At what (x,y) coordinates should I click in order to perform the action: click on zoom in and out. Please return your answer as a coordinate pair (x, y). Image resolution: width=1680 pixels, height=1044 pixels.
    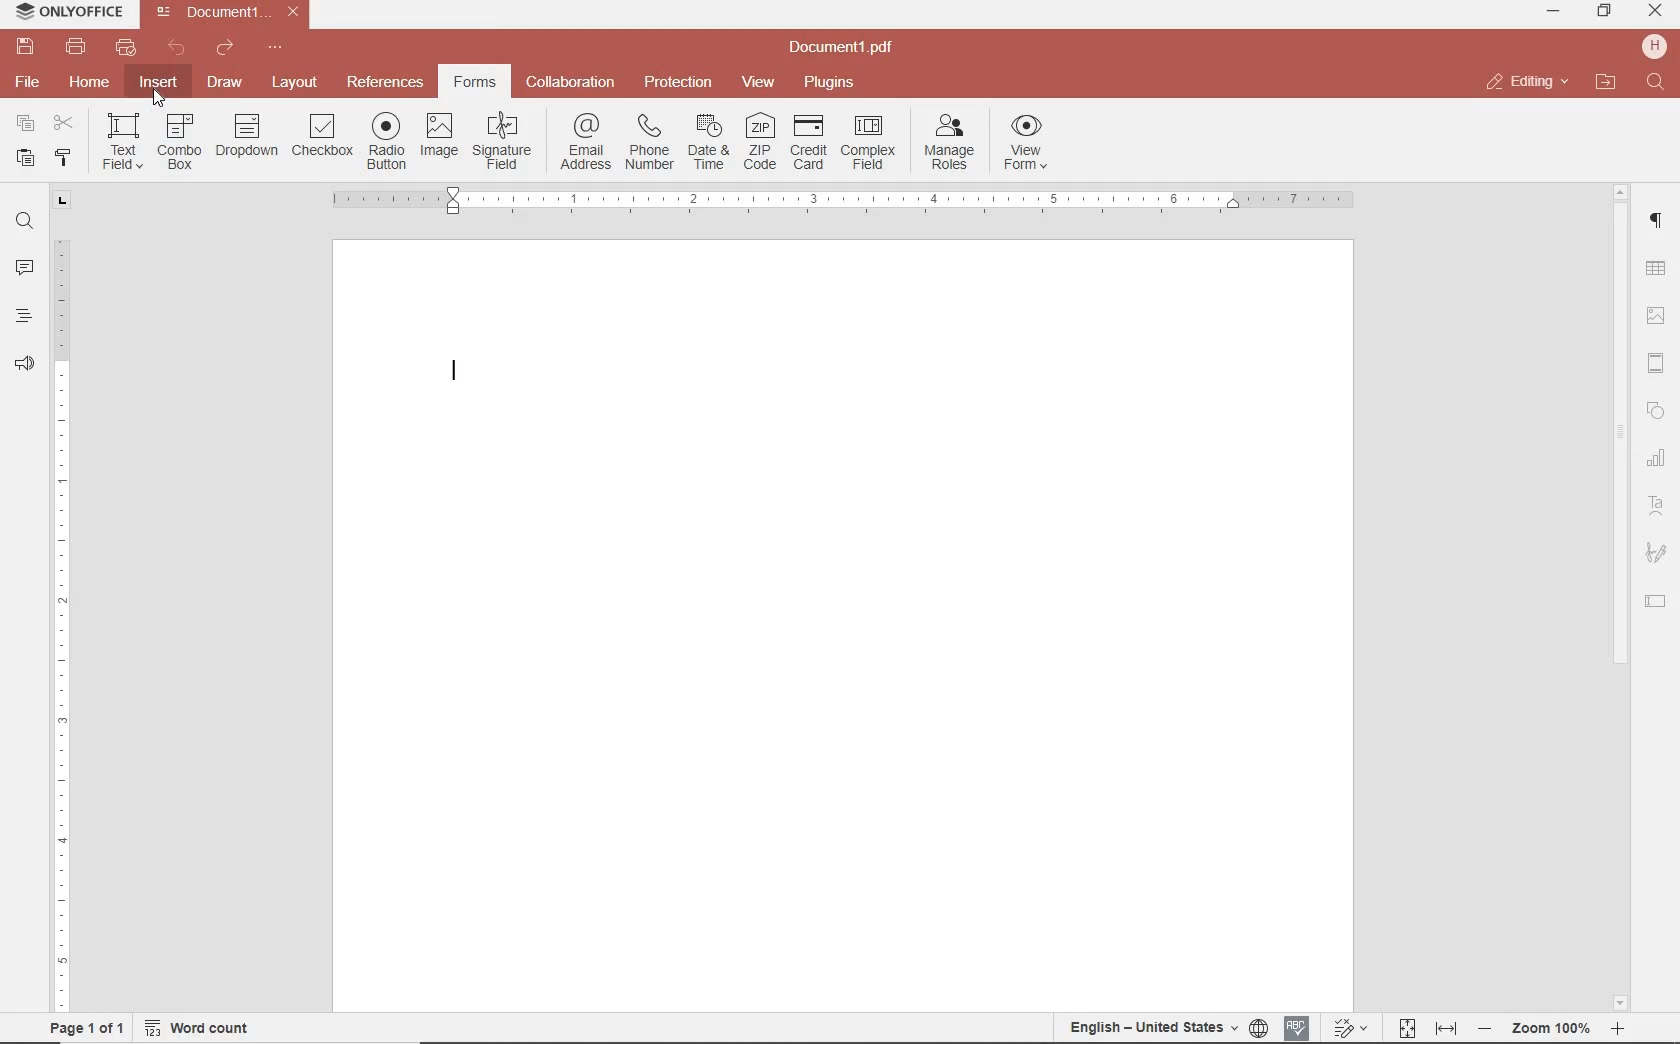
    Looking at the image, I should click on (1551, 1029).